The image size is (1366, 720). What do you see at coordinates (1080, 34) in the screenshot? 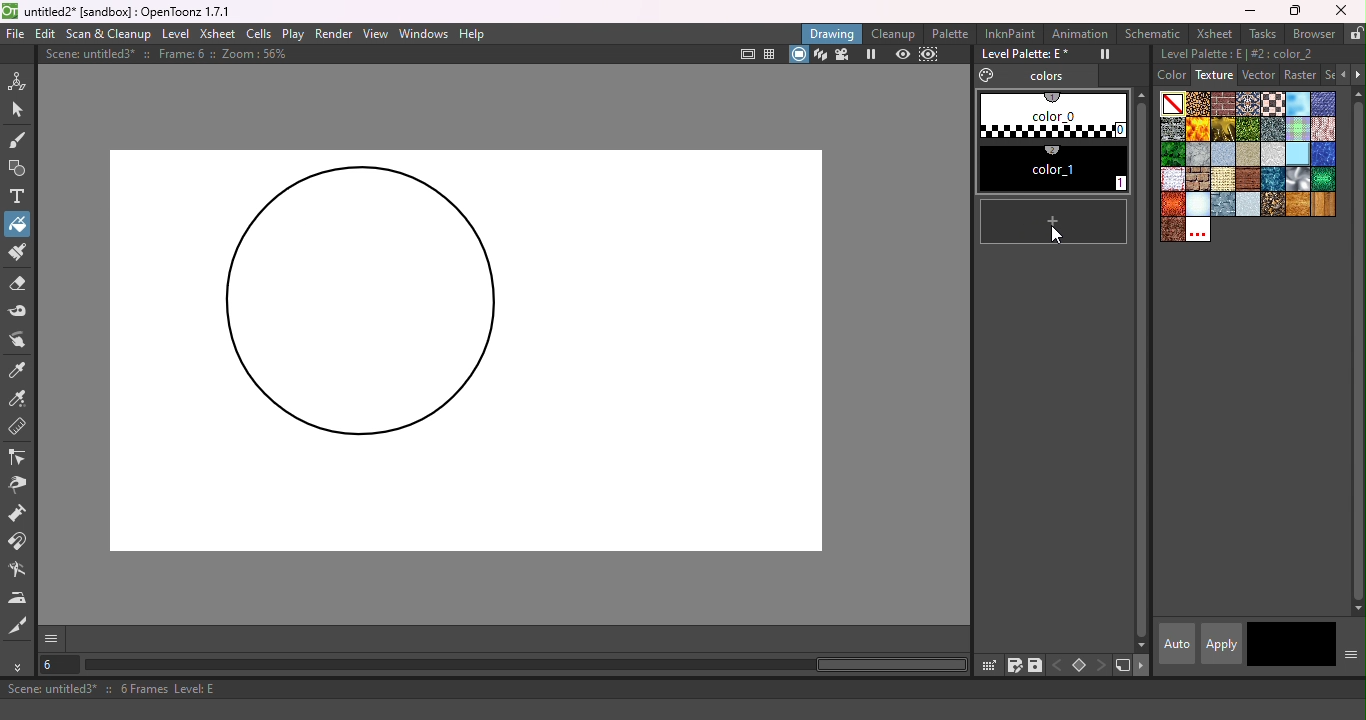
I see `Animation` at bounding box center [1080, 34].